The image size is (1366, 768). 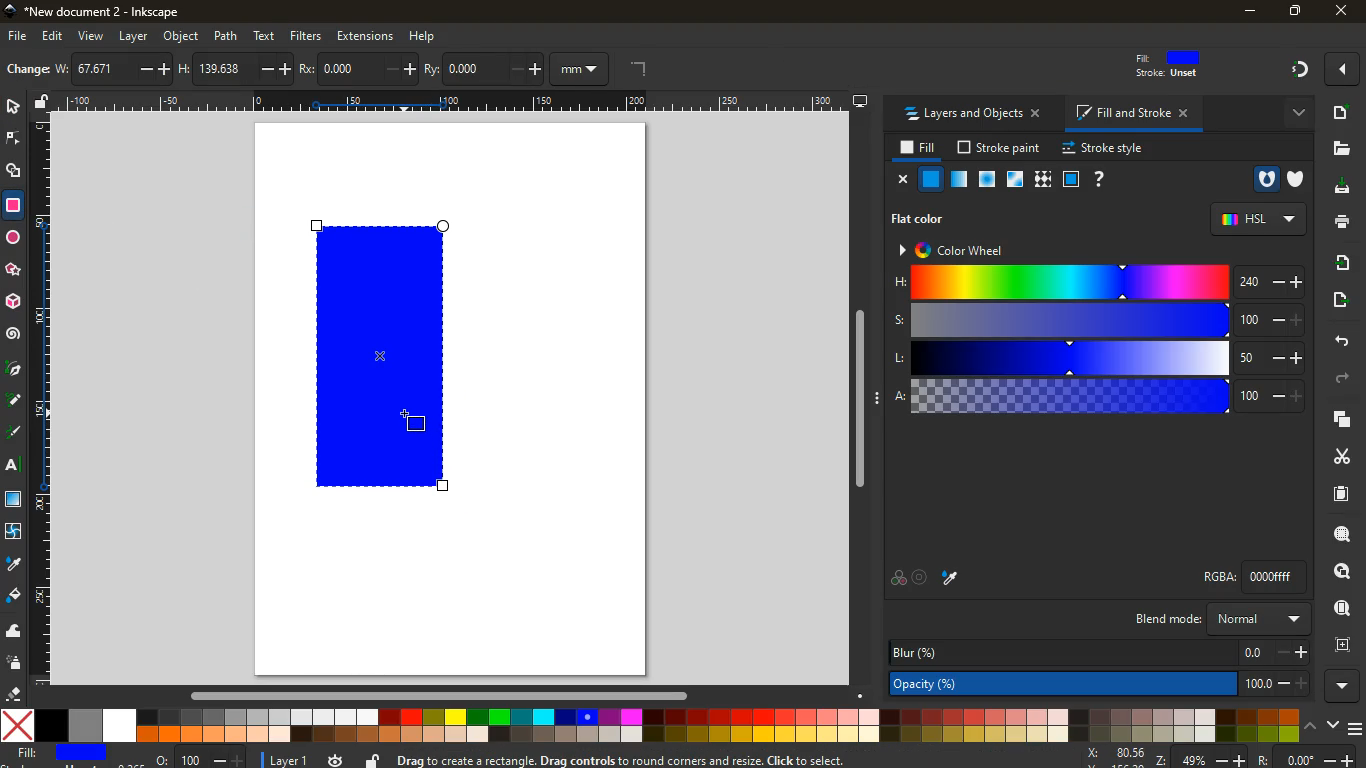 What do you see at coordinates (1345, 114) in the screenshot?
I see `new` at bounding box center [1345, 114].